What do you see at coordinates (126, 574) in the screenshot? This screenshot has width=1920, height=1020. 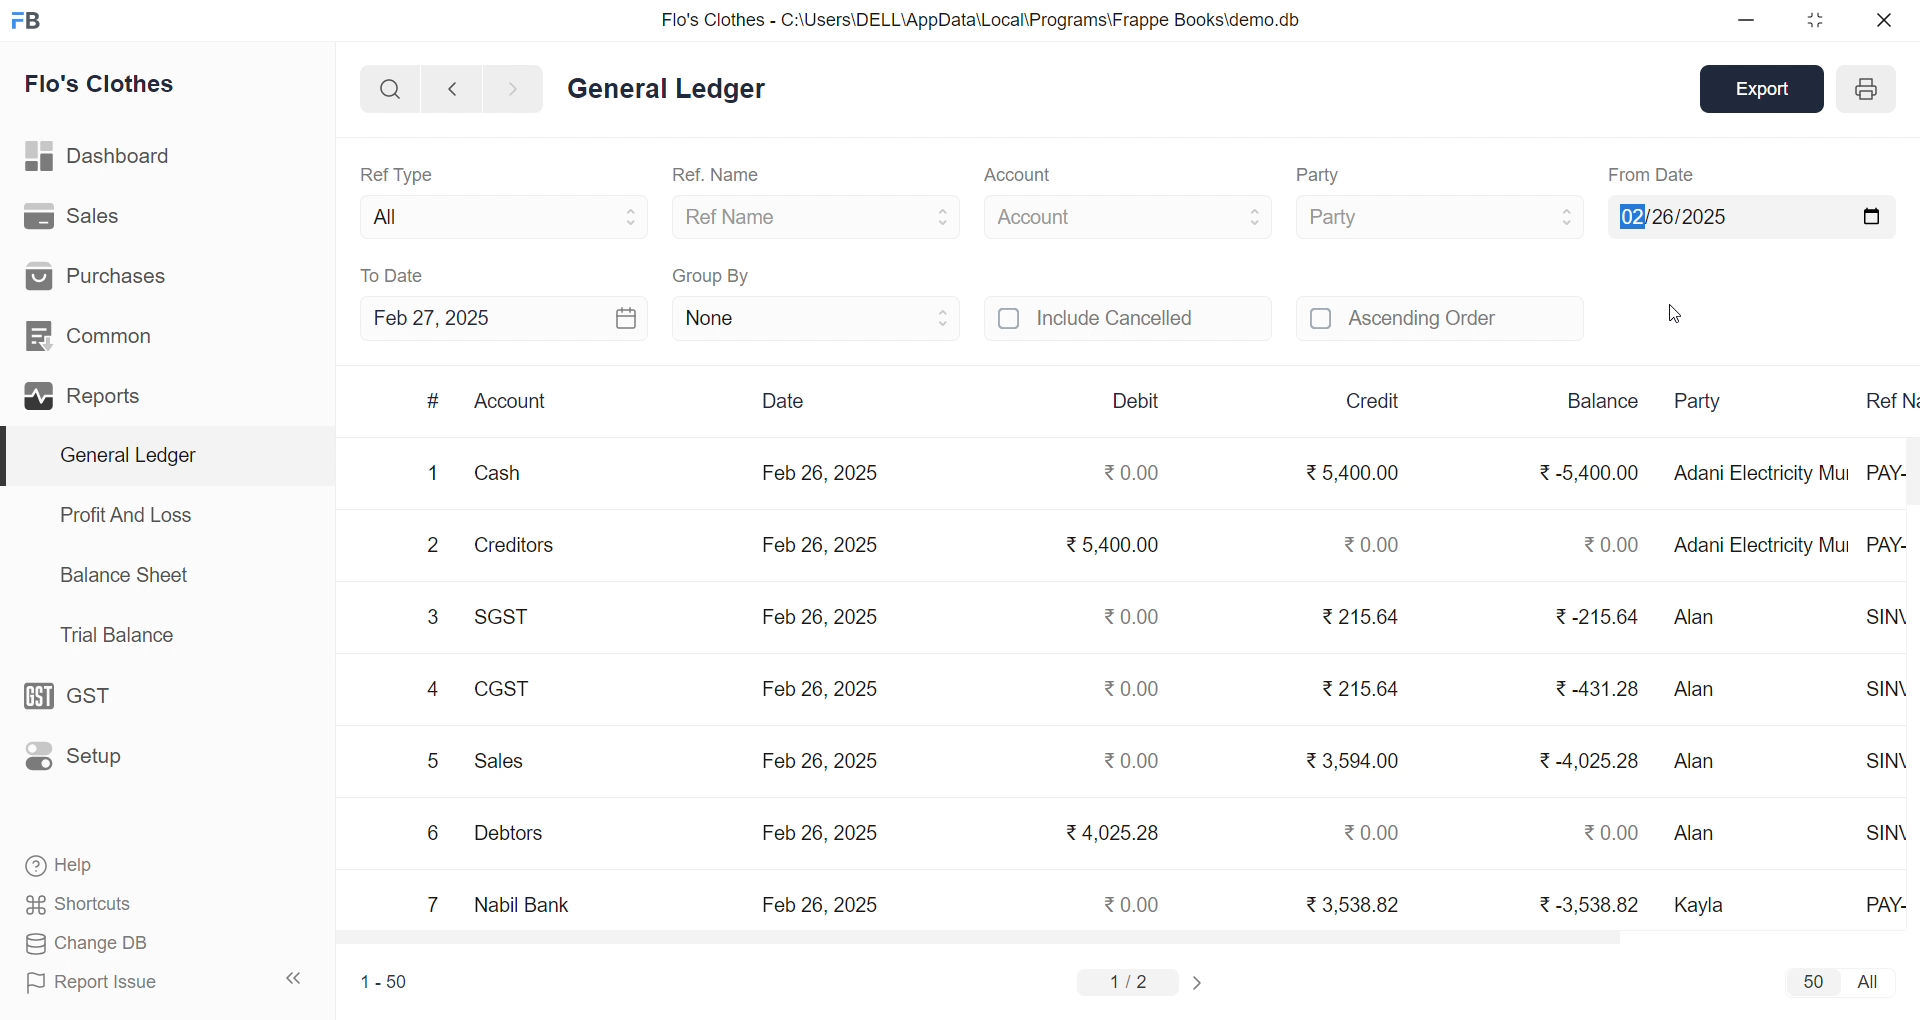 I see `Balance Sheet` at bounding box center [126, 574].